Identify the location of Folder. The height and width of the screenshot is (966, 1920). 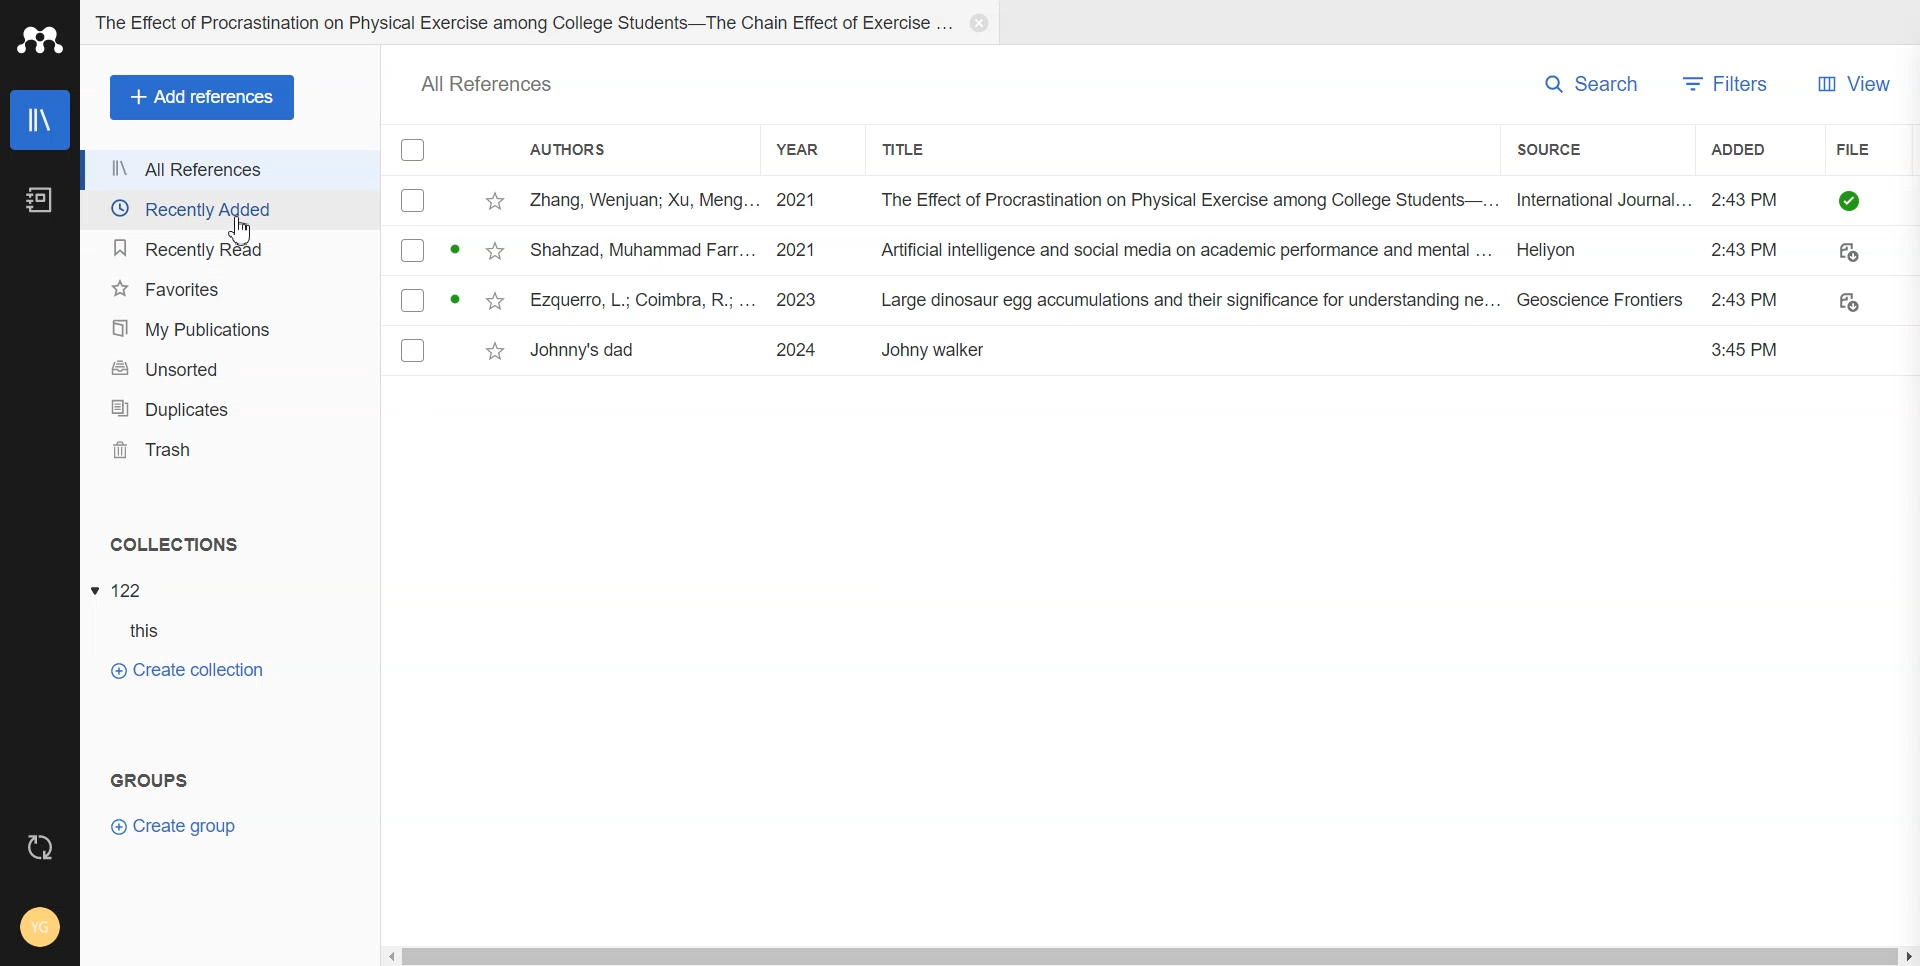
(544, 23).